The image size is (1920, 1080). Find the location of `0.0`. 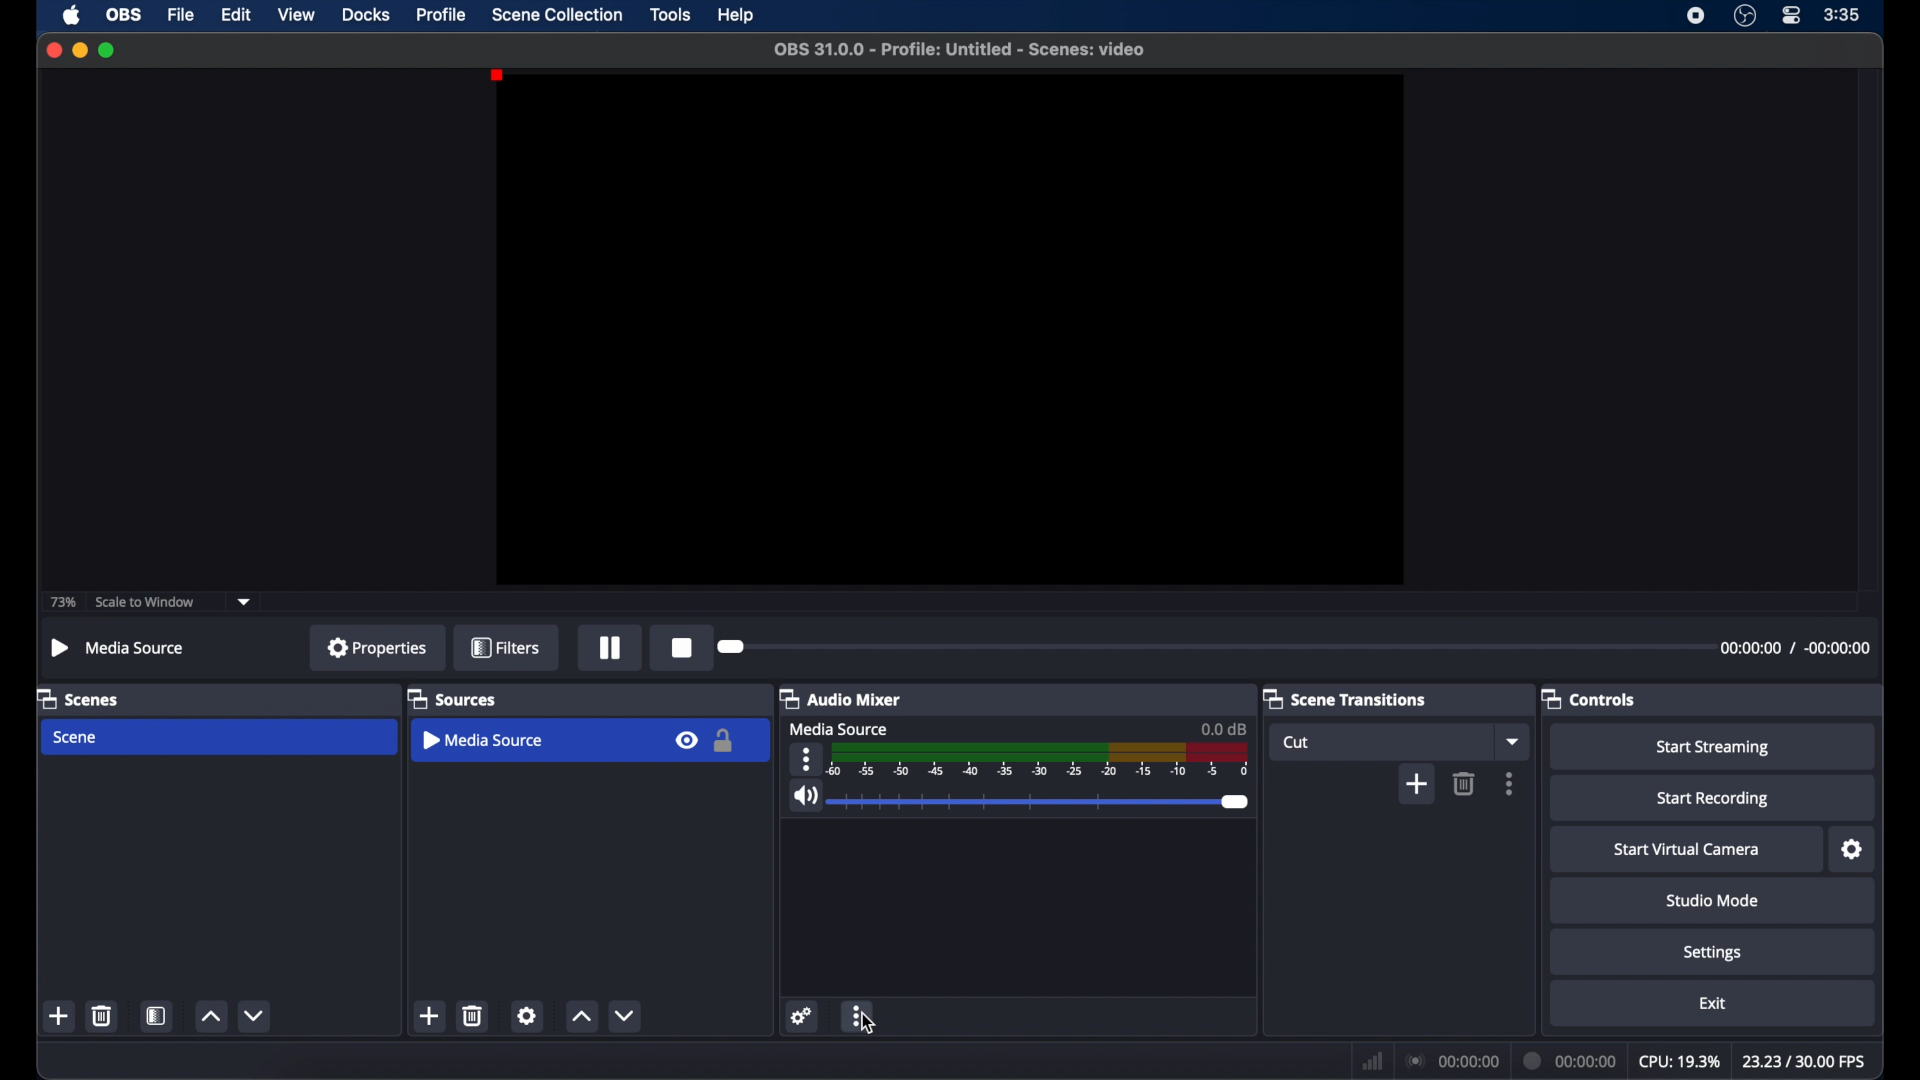

0.0 is located at coordinates (1223, 727).